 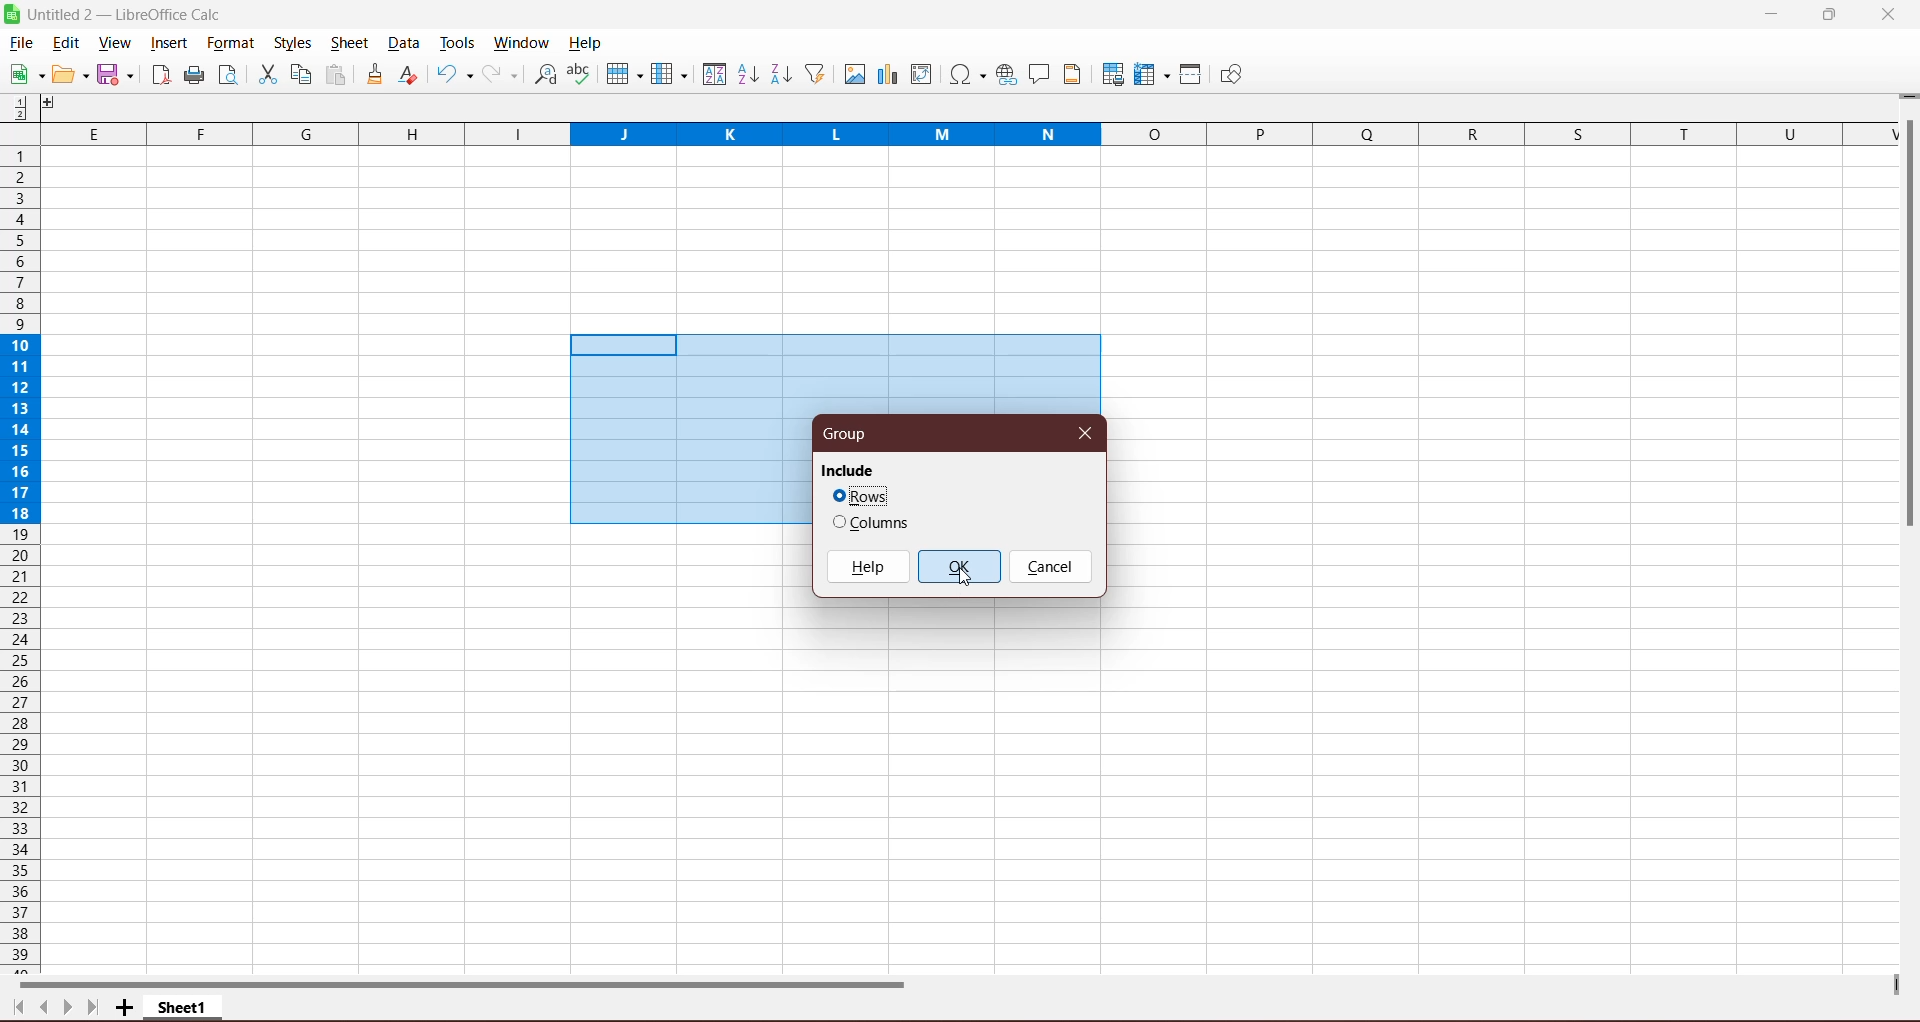 I want to click on Add New Sheet, so click(x=125, y=1008).